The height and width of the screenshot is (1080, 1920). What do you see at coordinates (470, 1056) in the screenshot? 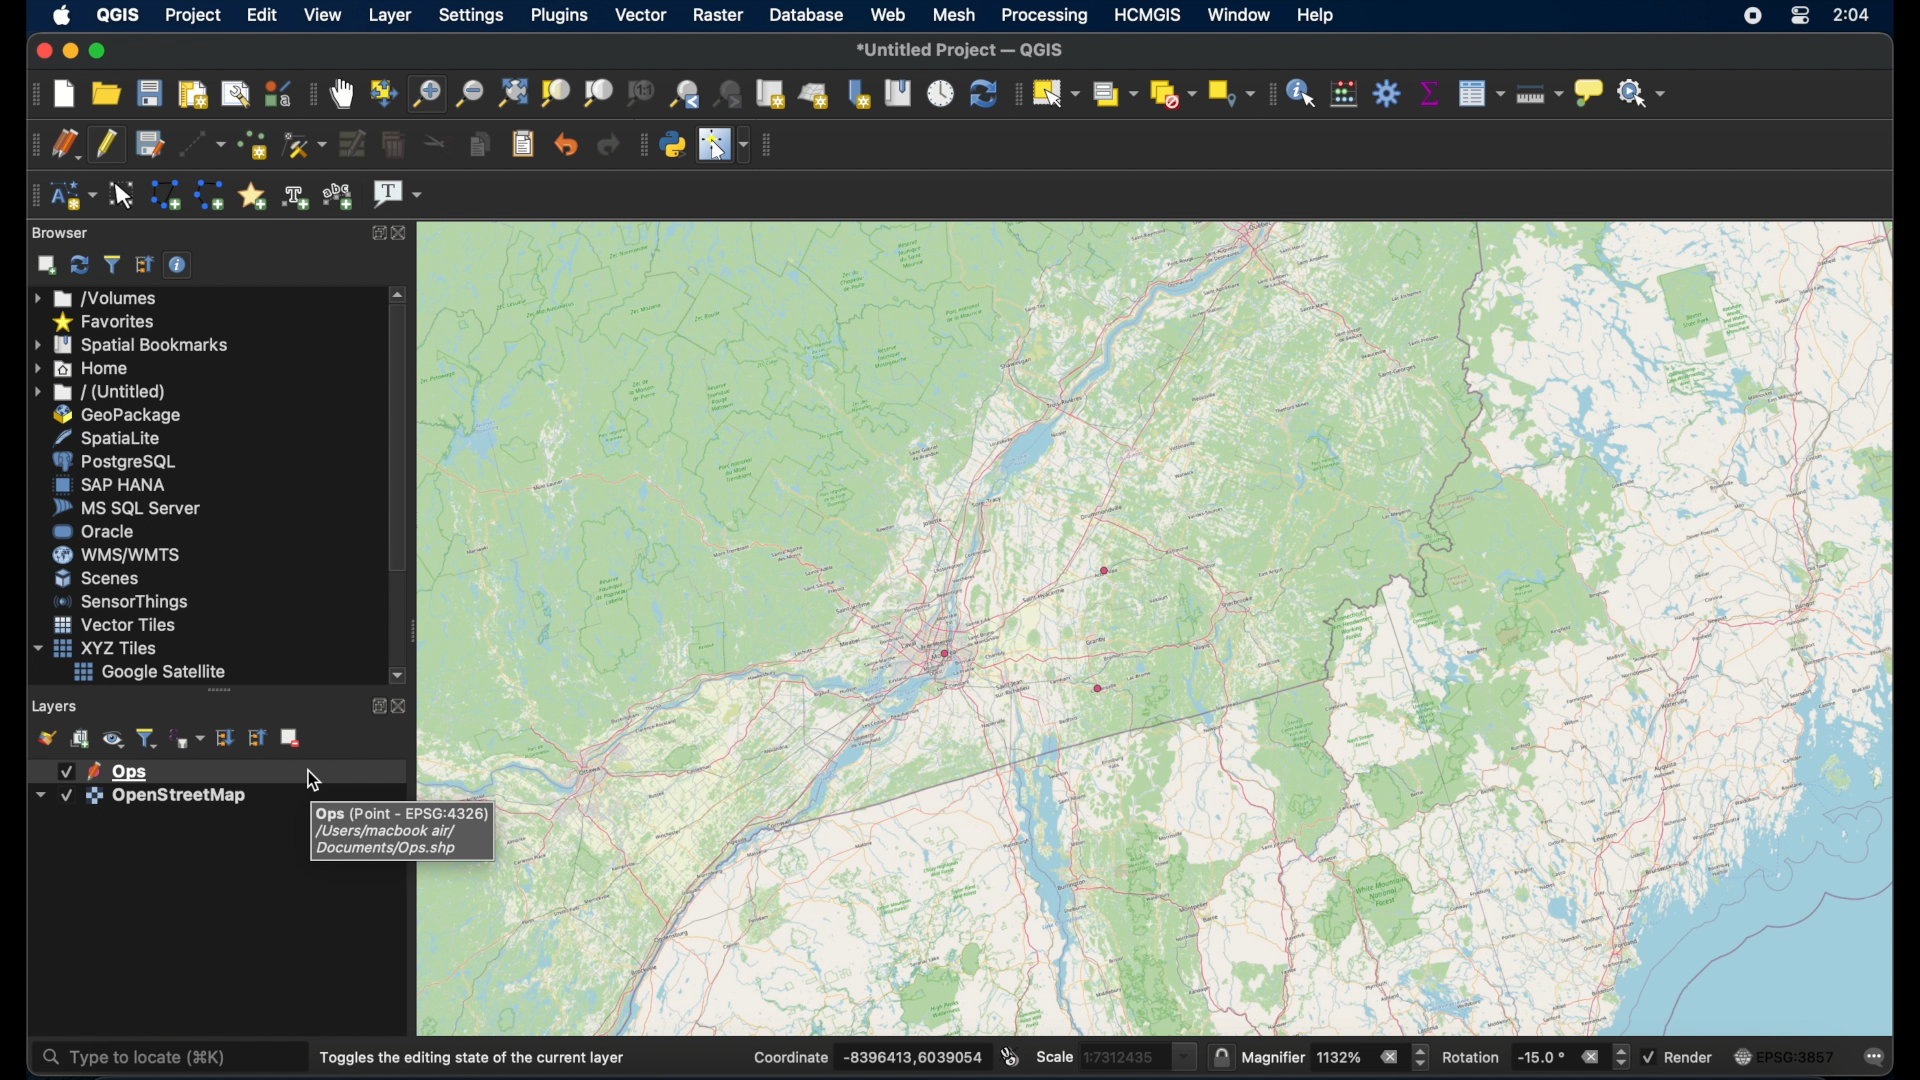
I see `toggles the editing state of current layer` at bounding box center [470, 1056].